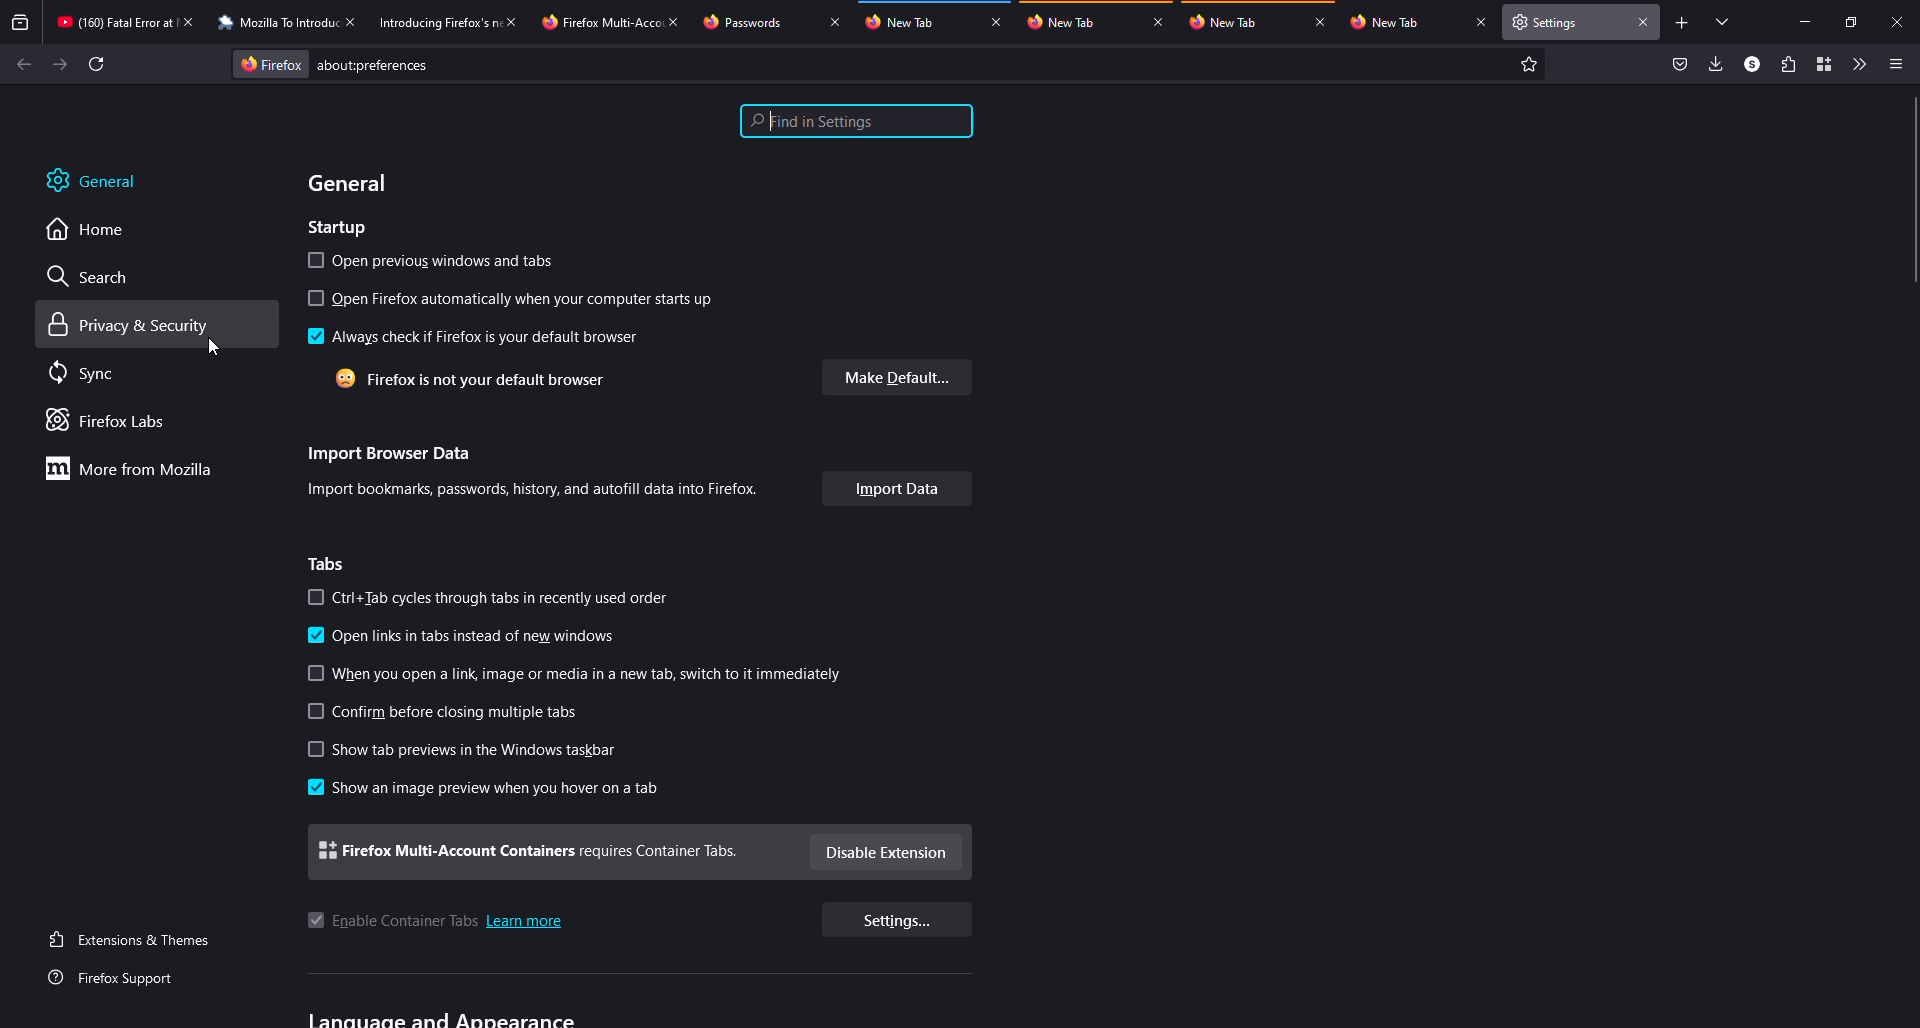 The width and height of the screenshot is (1920, 1028). I want to click on selected, so click(313, 337).